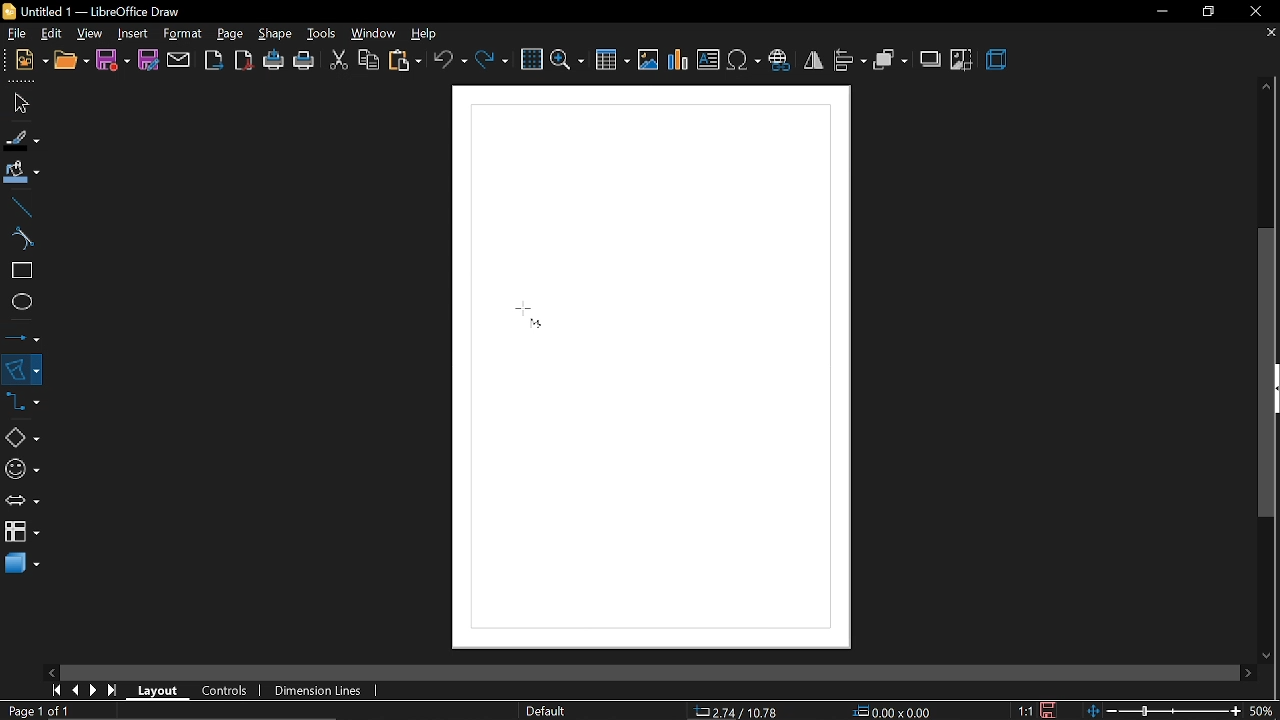 This screenshot has height=720, width=1280. What do you see at coordinates (54, 33) in the screenshot?
I see `edit` at bounding box center [54, 33].